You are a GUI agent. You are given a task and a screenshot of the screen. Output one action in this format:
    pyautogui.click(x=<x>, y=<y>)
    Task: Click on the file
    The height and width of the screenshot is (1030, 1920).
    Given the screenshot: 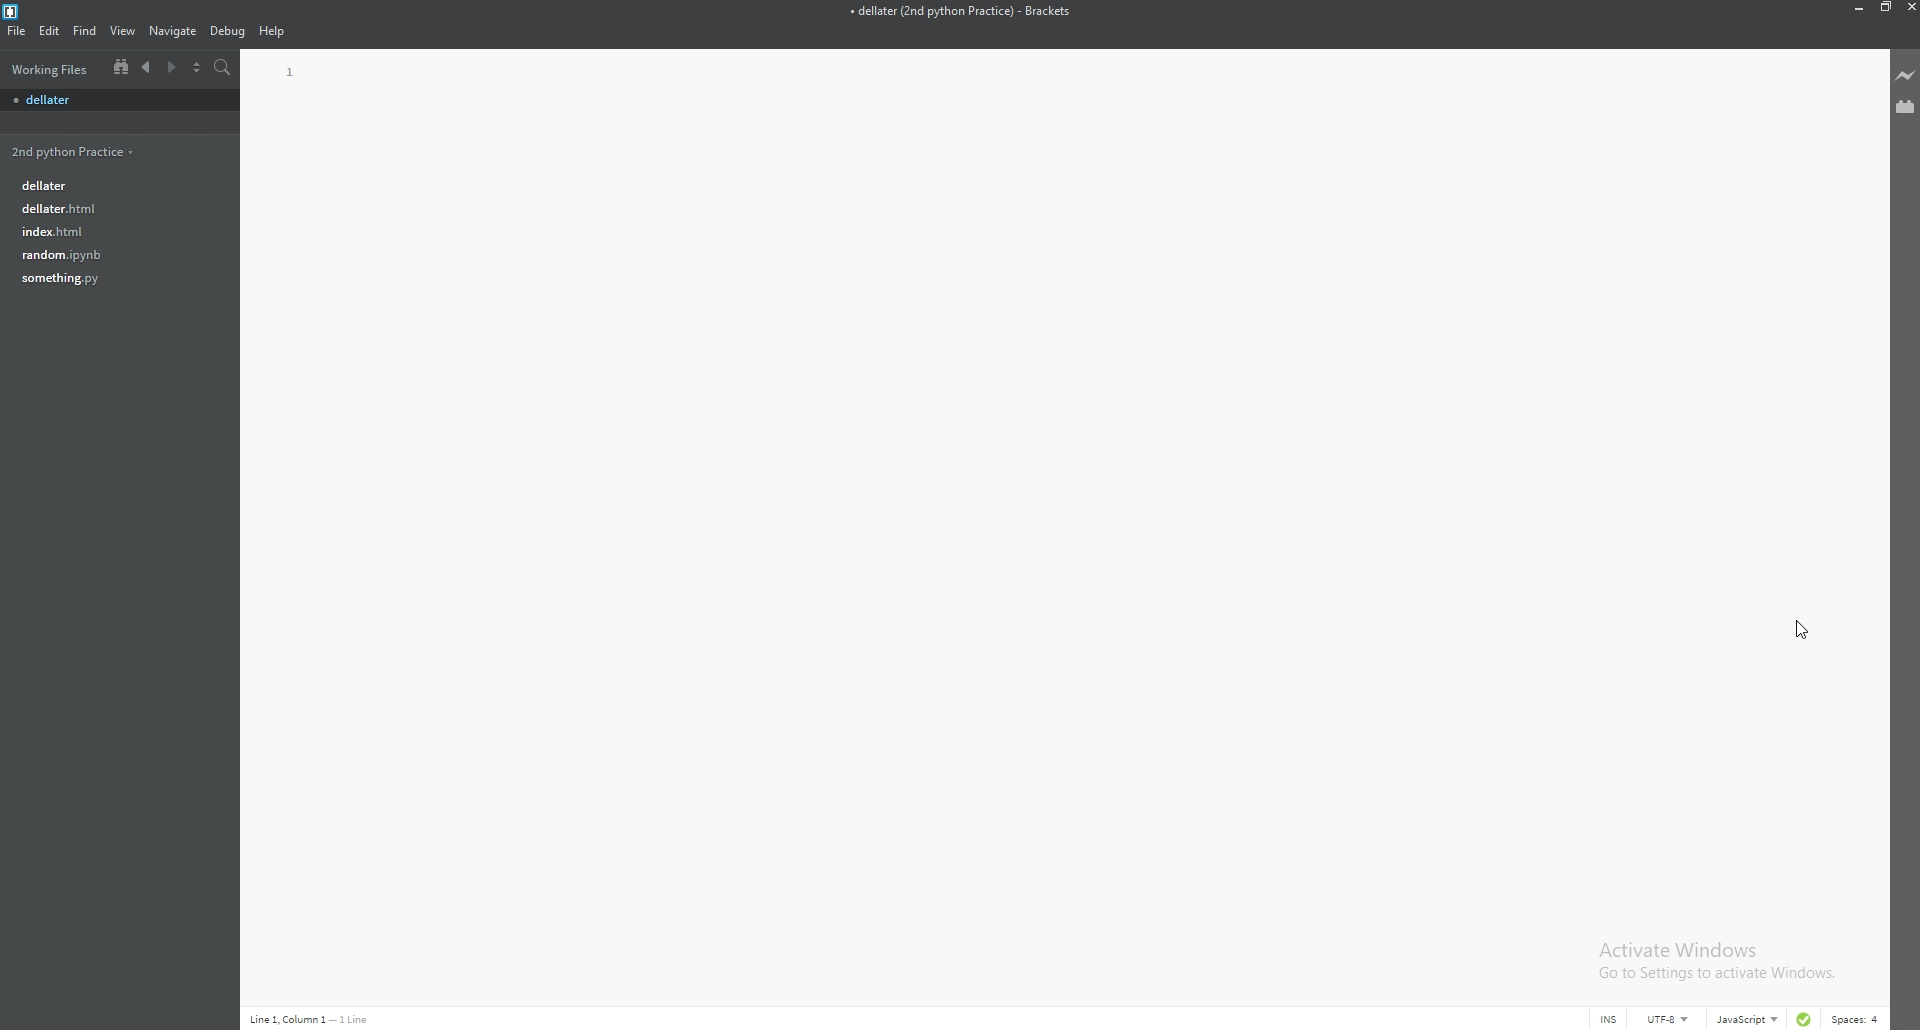 What is the action you would take?
    pyautogui.click(x=113, y=254)
    